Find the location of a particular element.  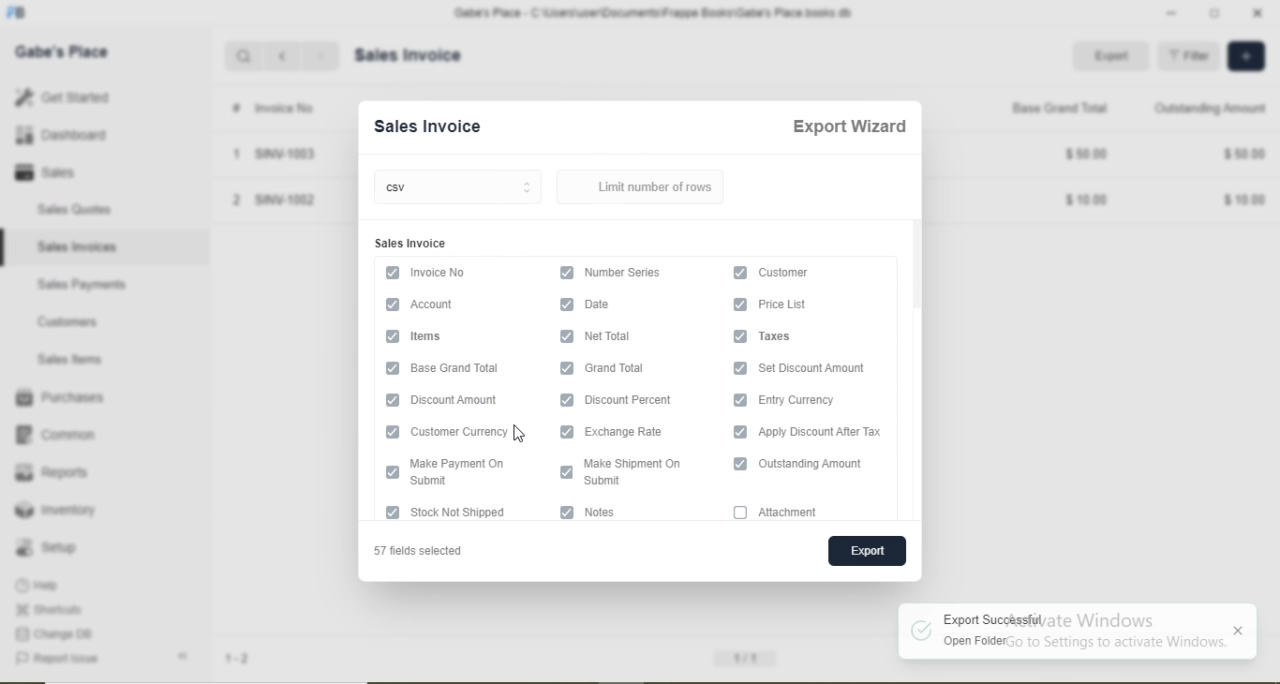

search is located at coordinates (246, 58).